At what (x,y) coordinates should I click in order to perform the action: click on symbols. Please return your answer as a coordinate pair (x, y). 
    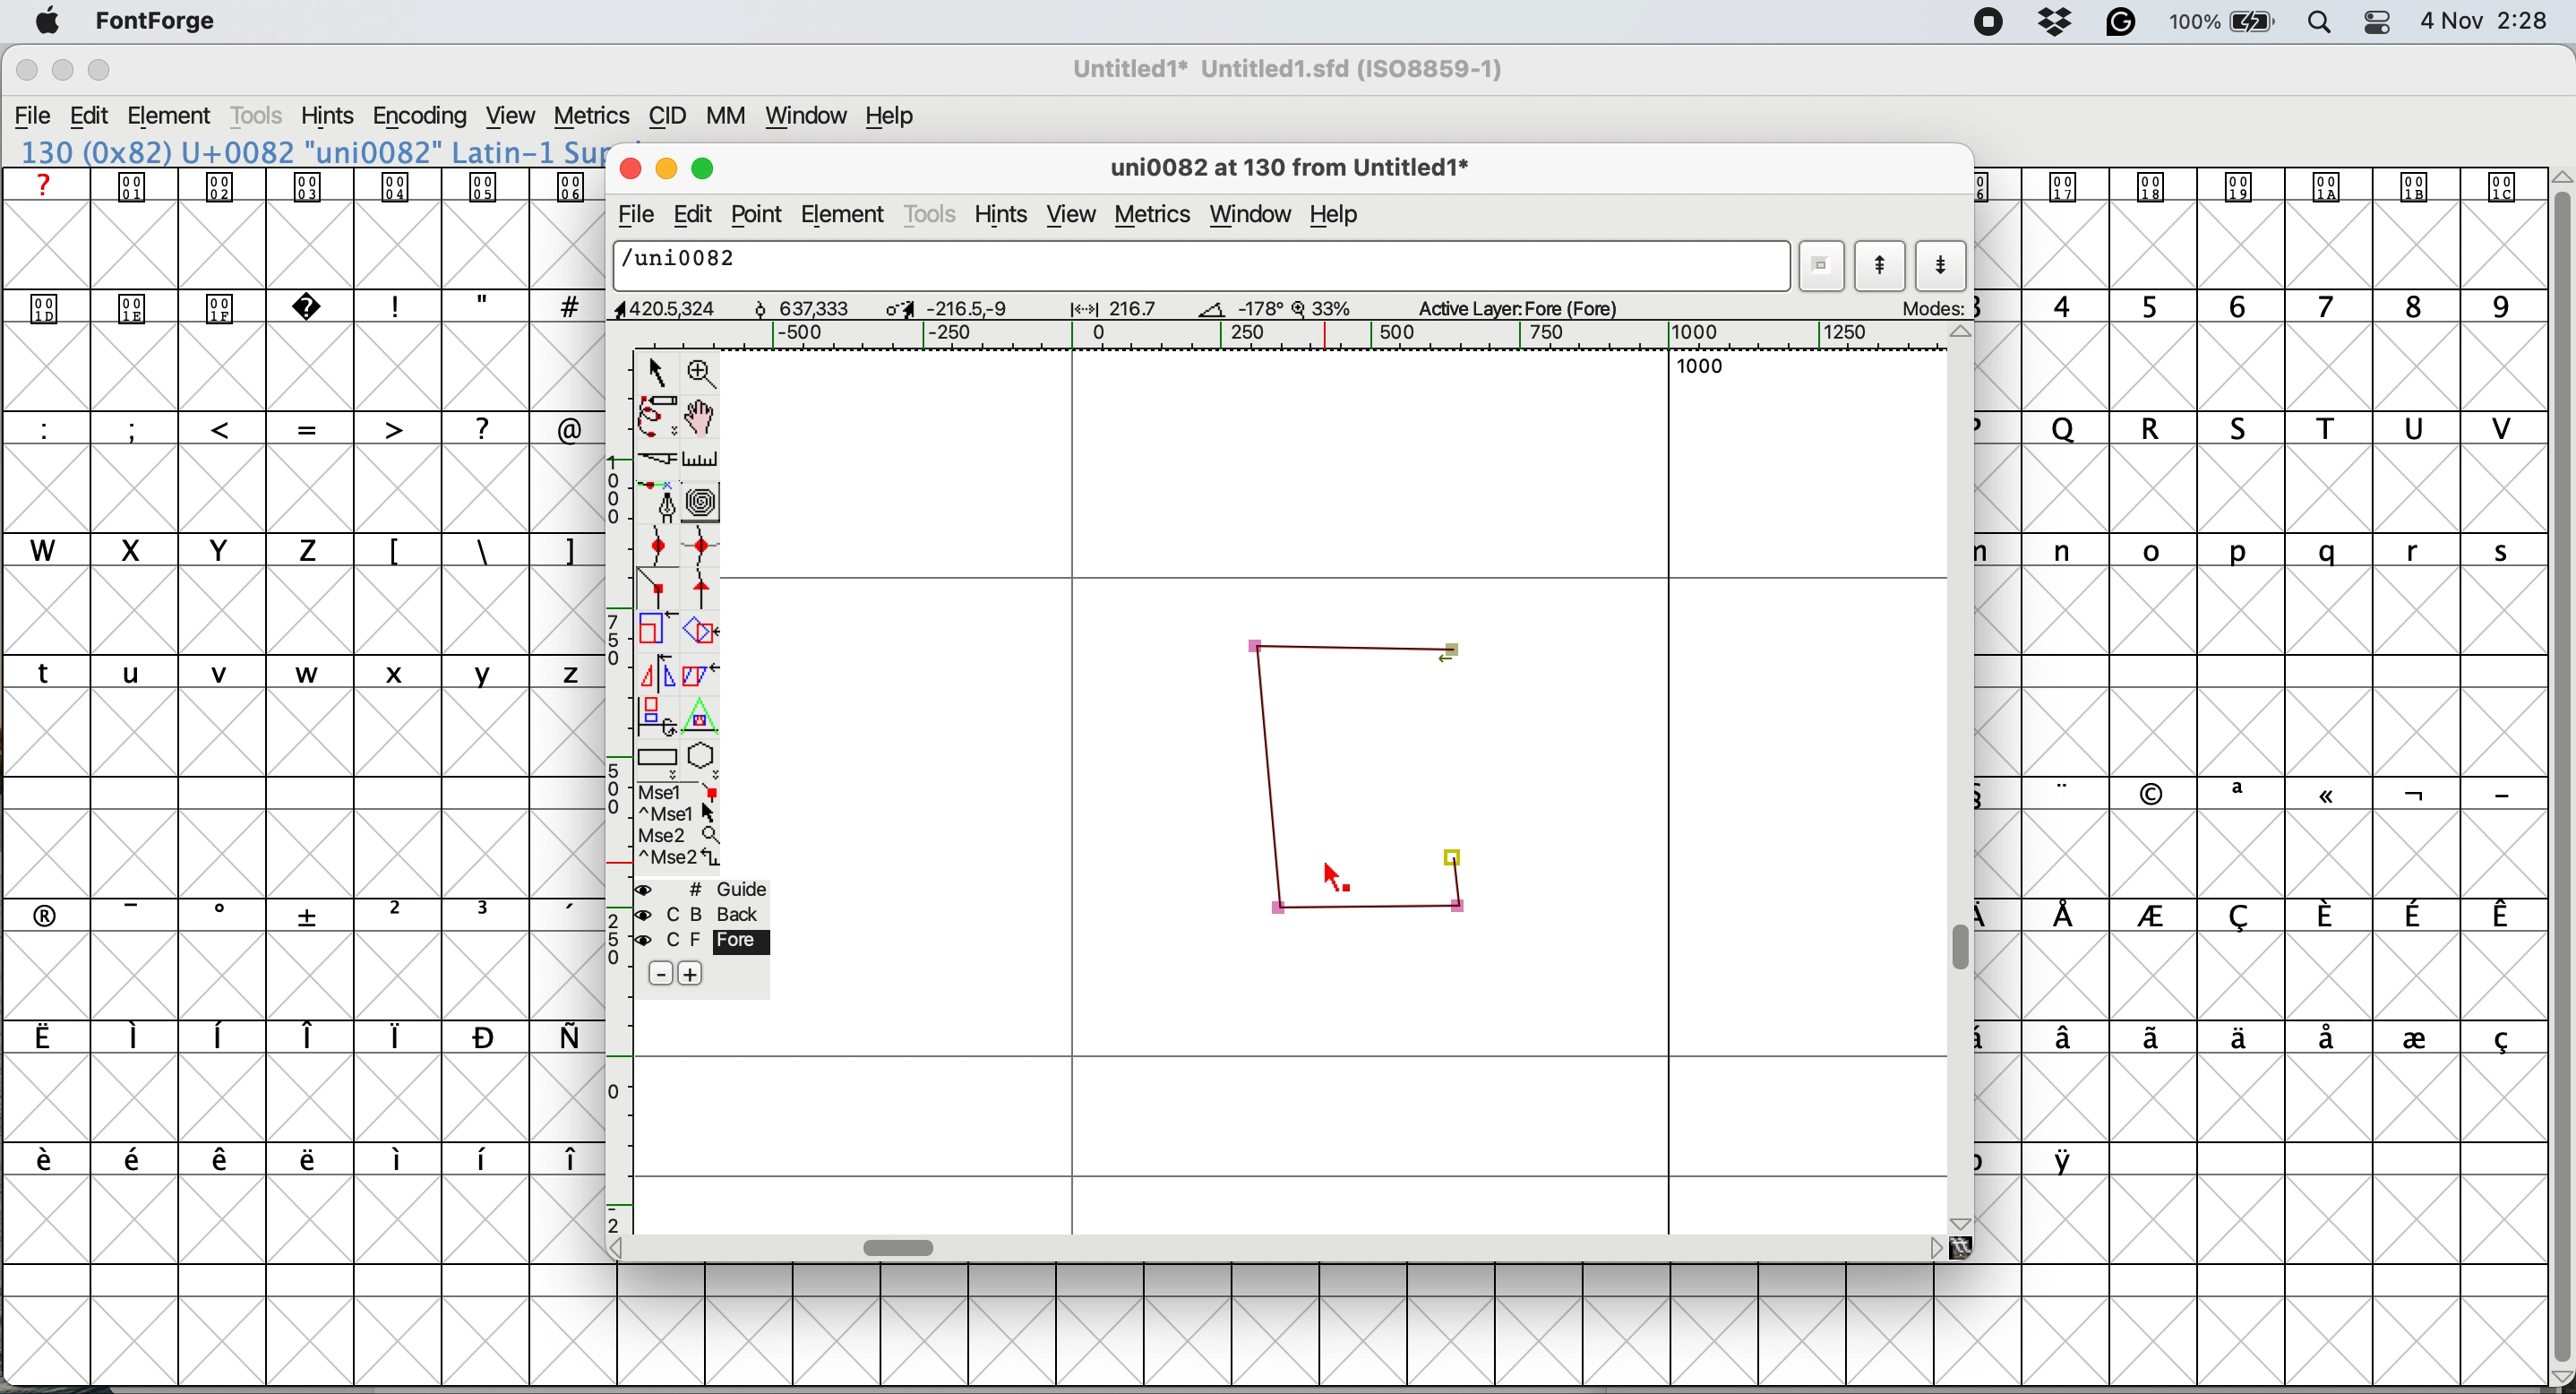
    Looking at the image, I should click on (2285, 794).